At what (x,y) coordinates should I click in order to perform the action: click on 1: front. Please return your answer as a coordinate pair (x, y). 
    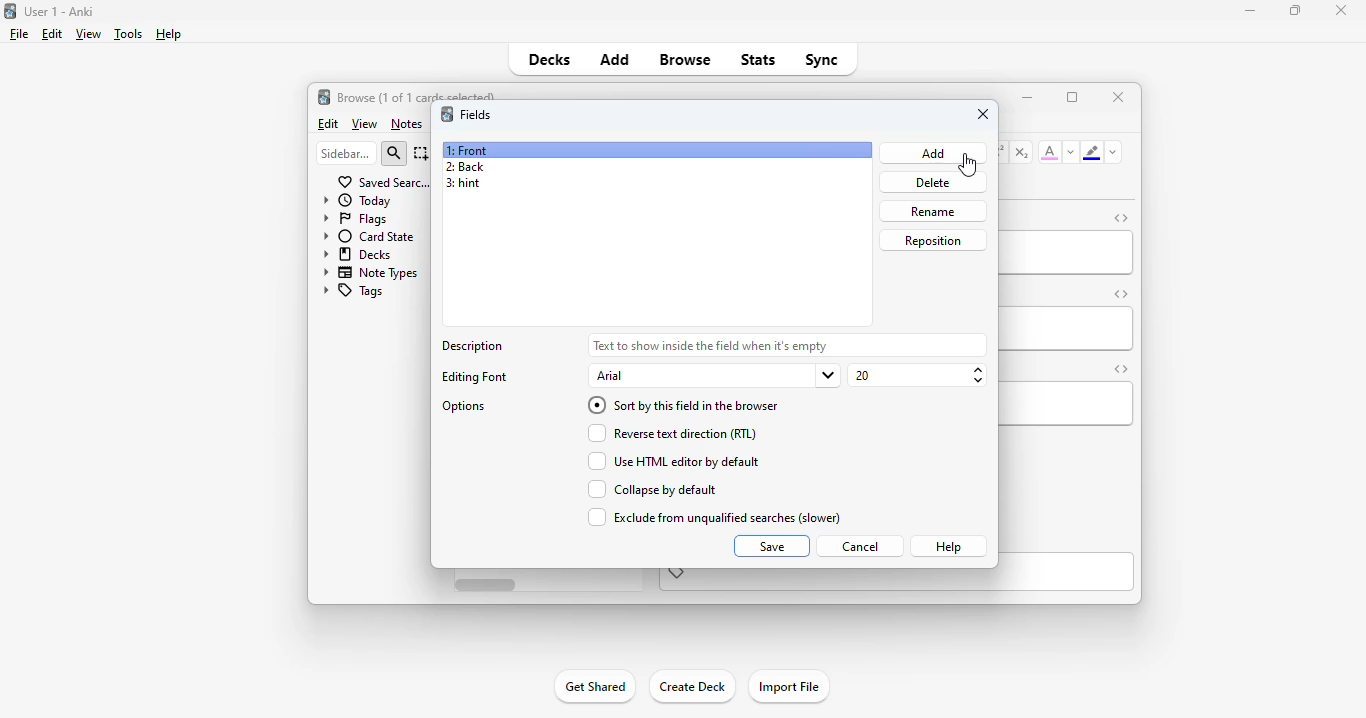
    Looking at the image, I should click on (469, 151).